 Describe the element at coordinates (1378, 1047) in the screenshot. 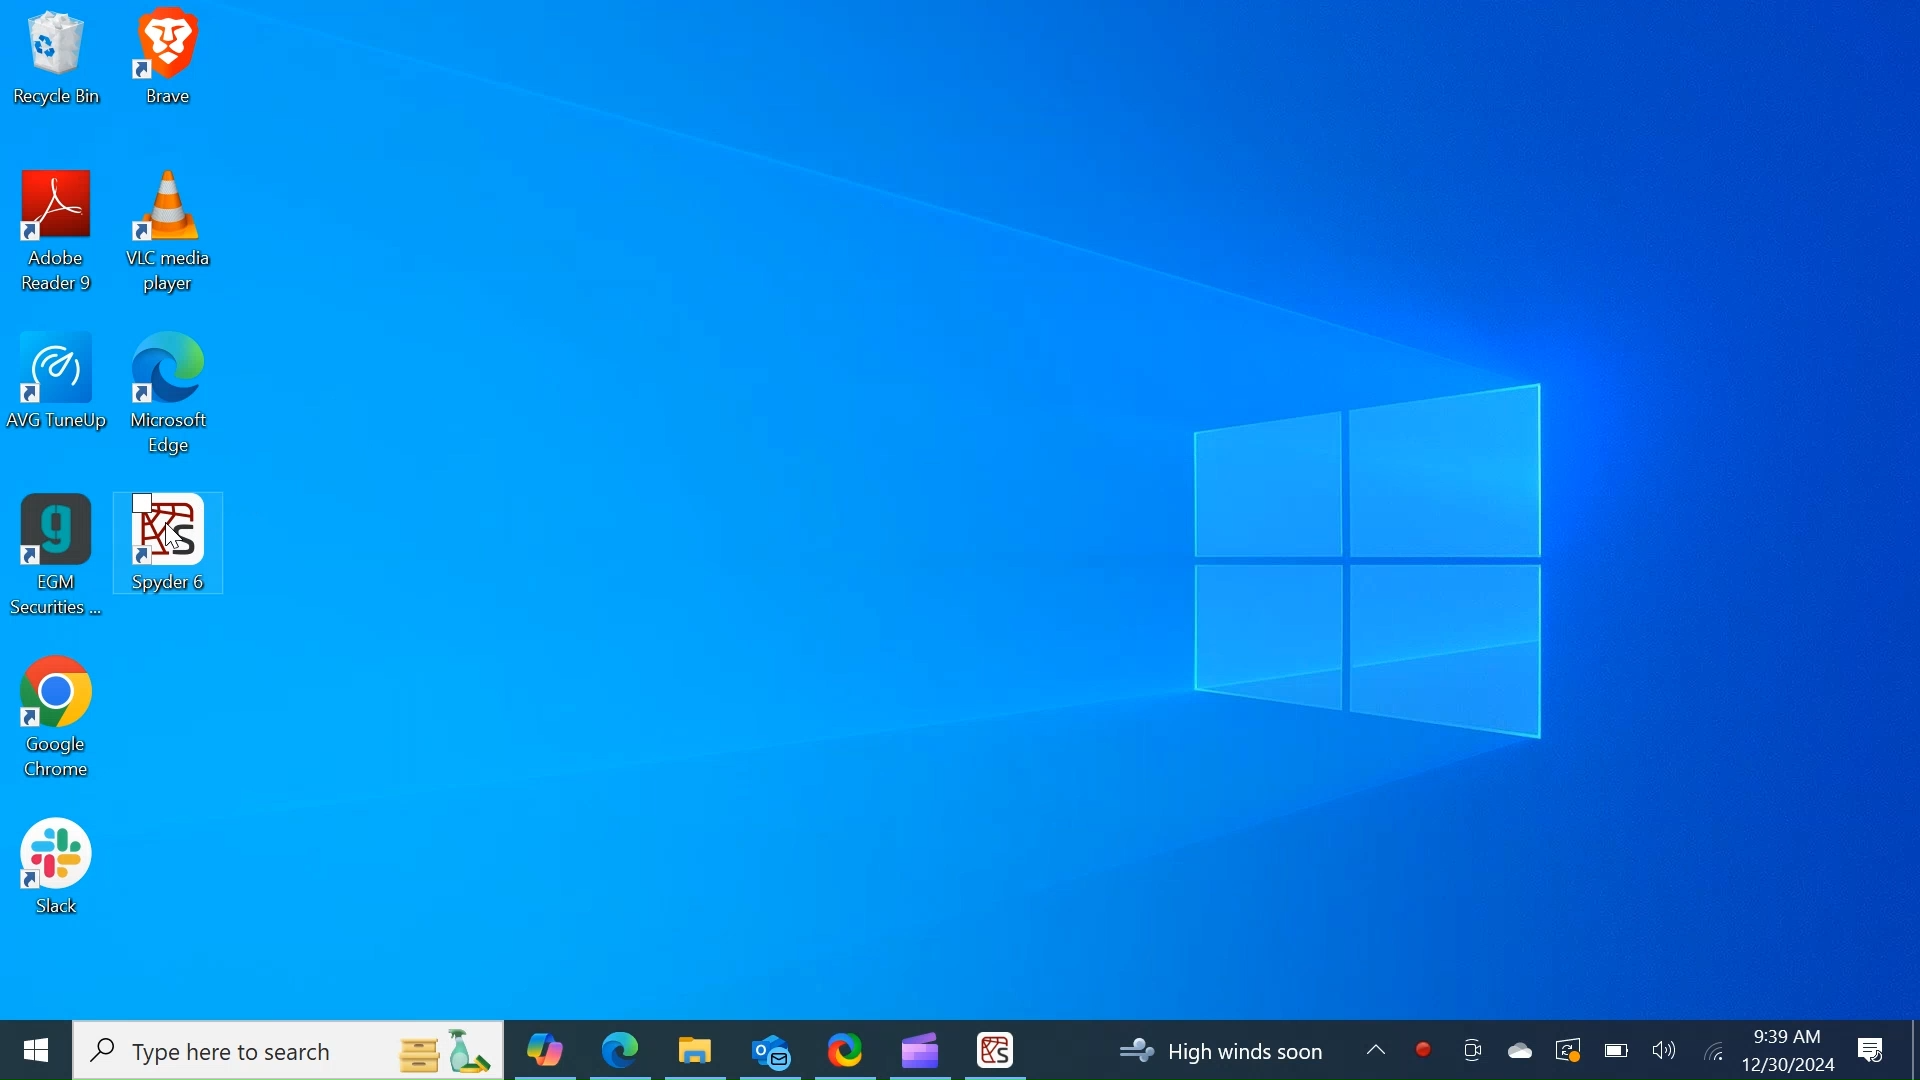

I see `show hidden icon` at that location.